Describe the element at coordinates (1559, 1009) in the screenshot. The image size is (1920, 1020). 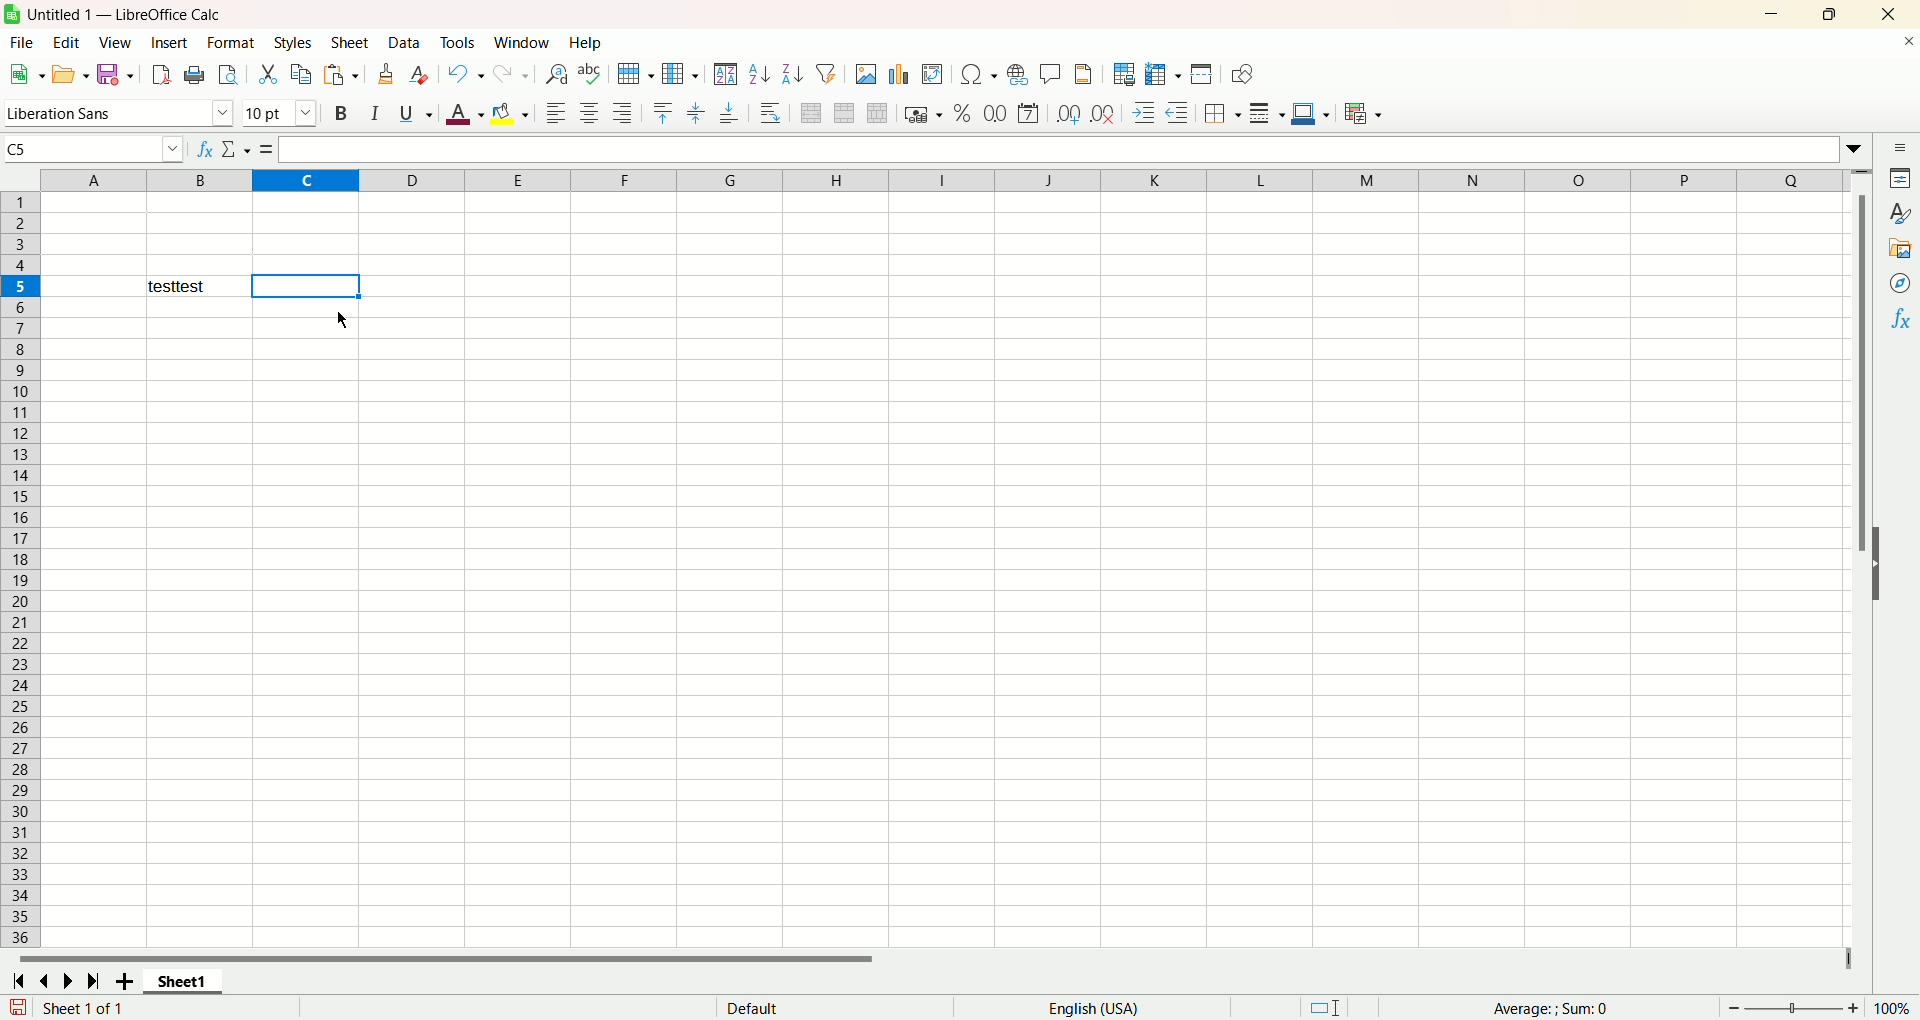
I see `average` at that location.